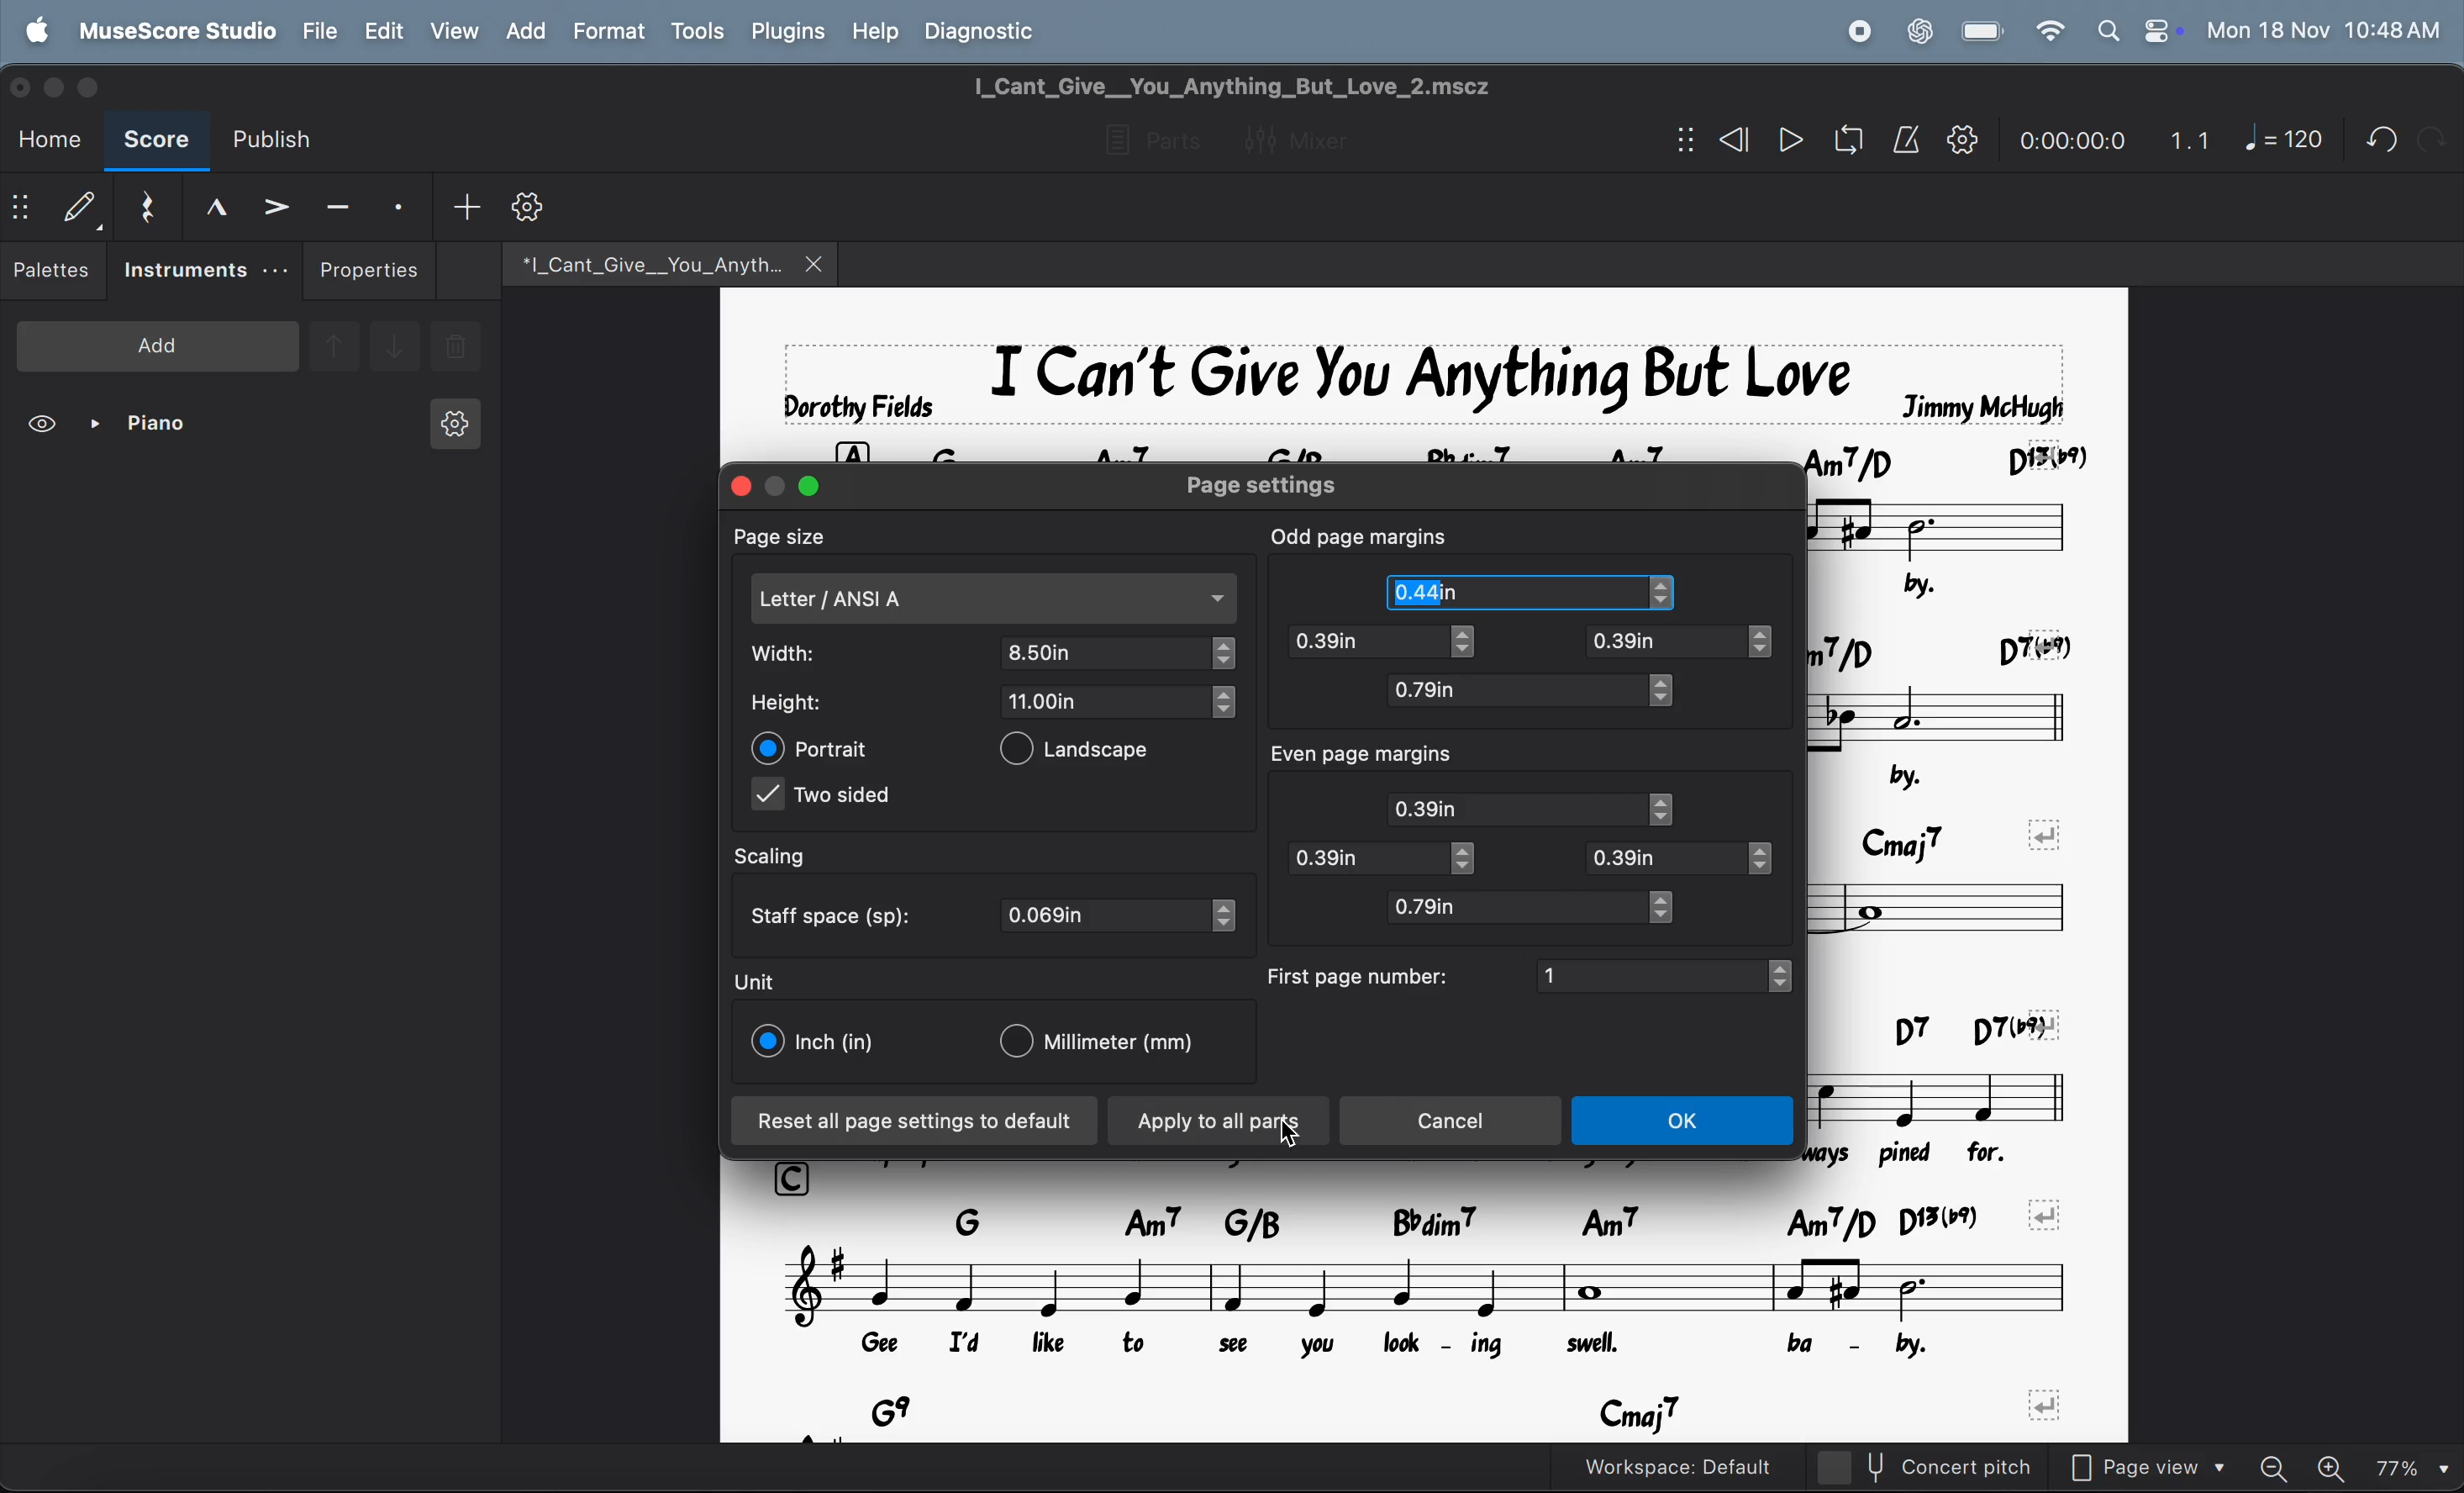 The width and height of the screenshot is (2464, 1493). What do you see at coordinates (1984, 32) in the screenshot?
I see `battery` at bounding box center [1984, 32].